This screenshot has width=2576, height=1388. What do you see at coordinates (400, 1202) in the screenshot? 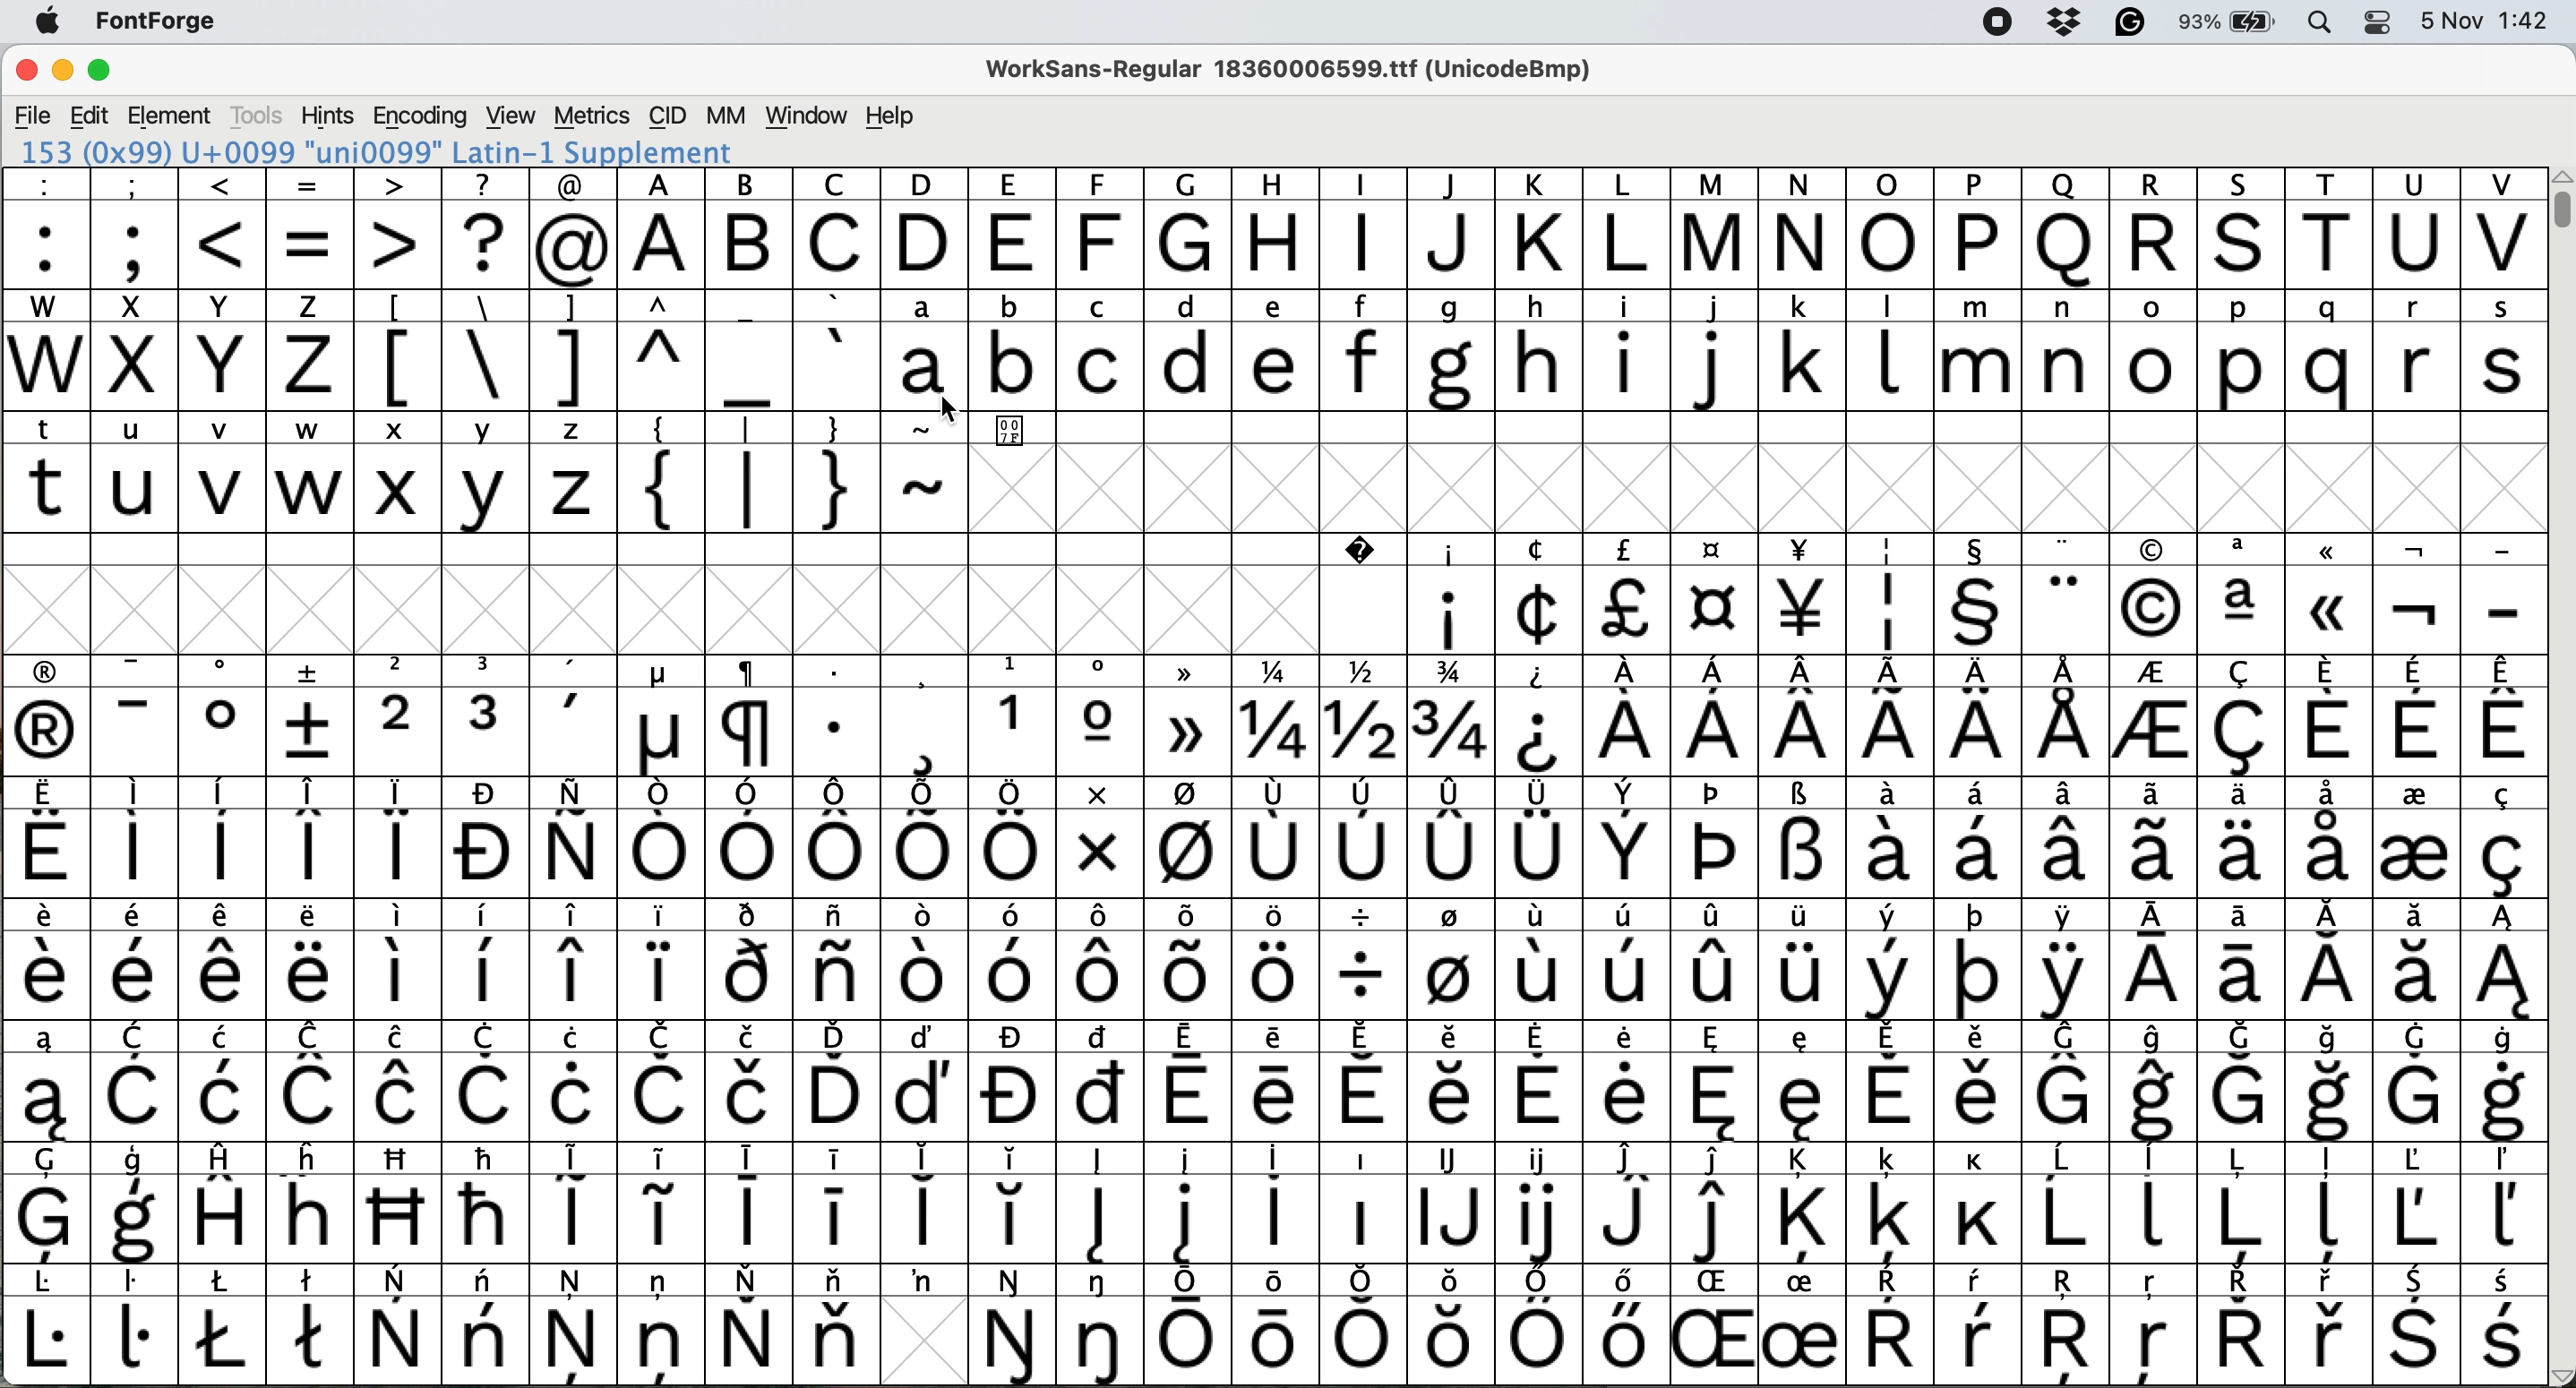
I see `` at bounding box center [400, 1202].